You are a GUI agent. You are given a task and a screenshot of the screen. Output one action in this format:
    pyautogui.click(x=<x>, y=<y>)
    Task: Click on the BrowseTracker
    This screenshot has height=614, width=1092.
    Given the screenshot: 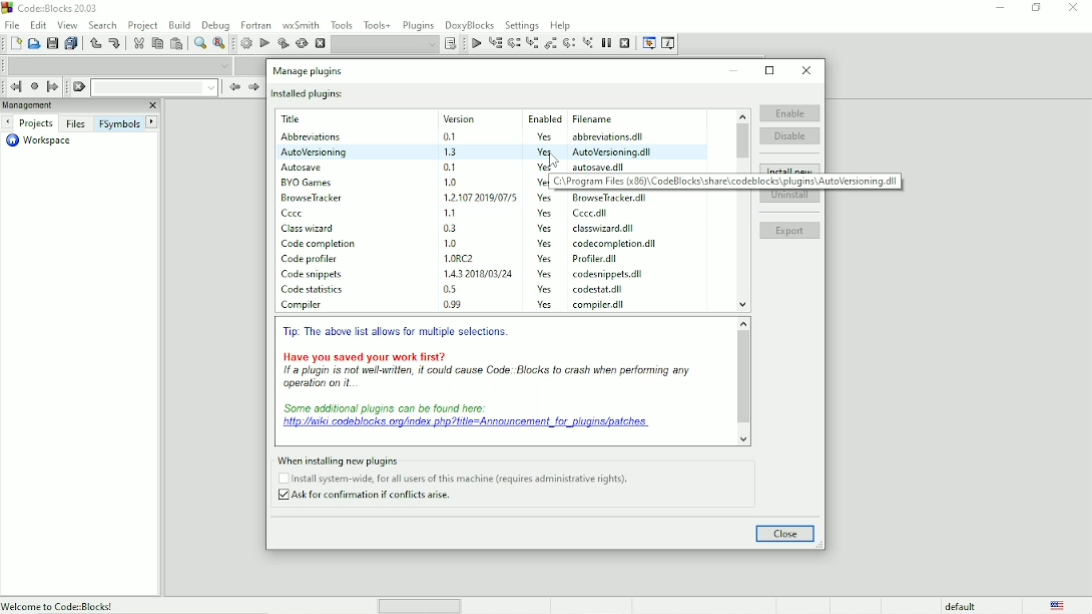 What is the action you would take?
    pyautogui.click(x=313, y=198)
    